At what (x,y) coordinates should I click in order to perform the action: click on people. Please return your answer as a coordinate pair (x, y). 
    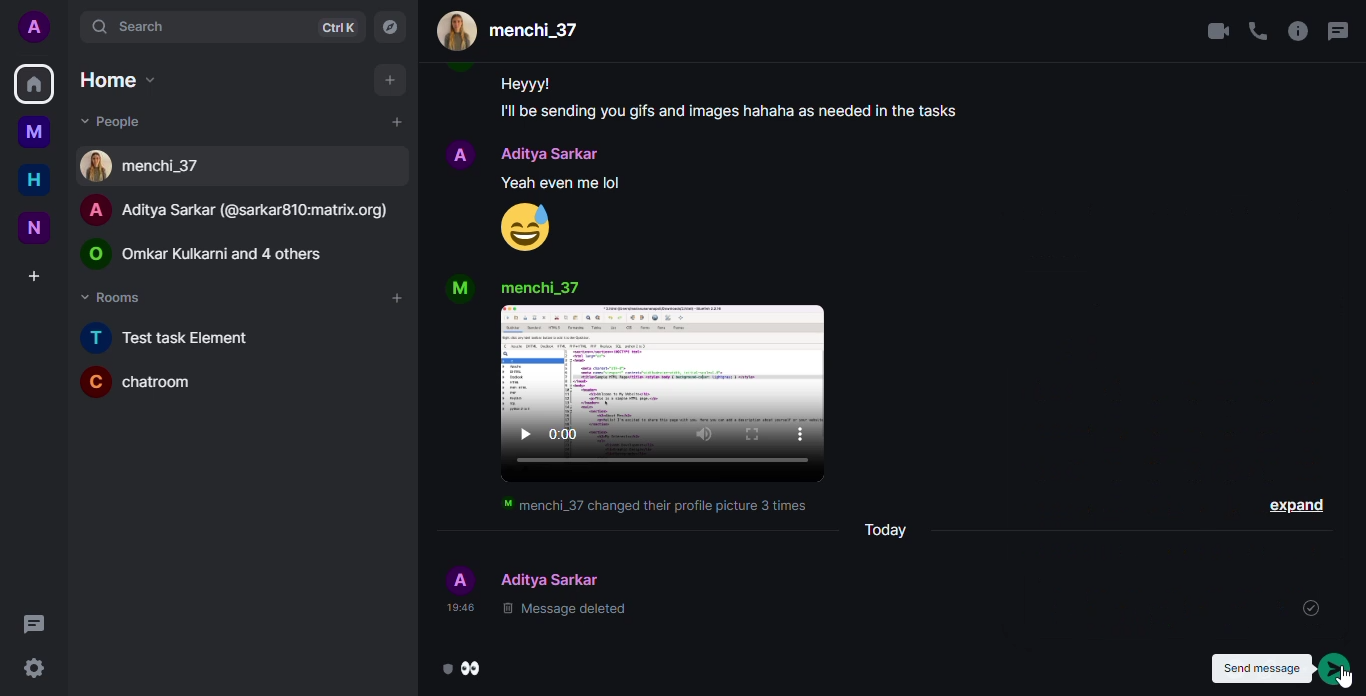
    Looking at the image, I should click on (553, 153).